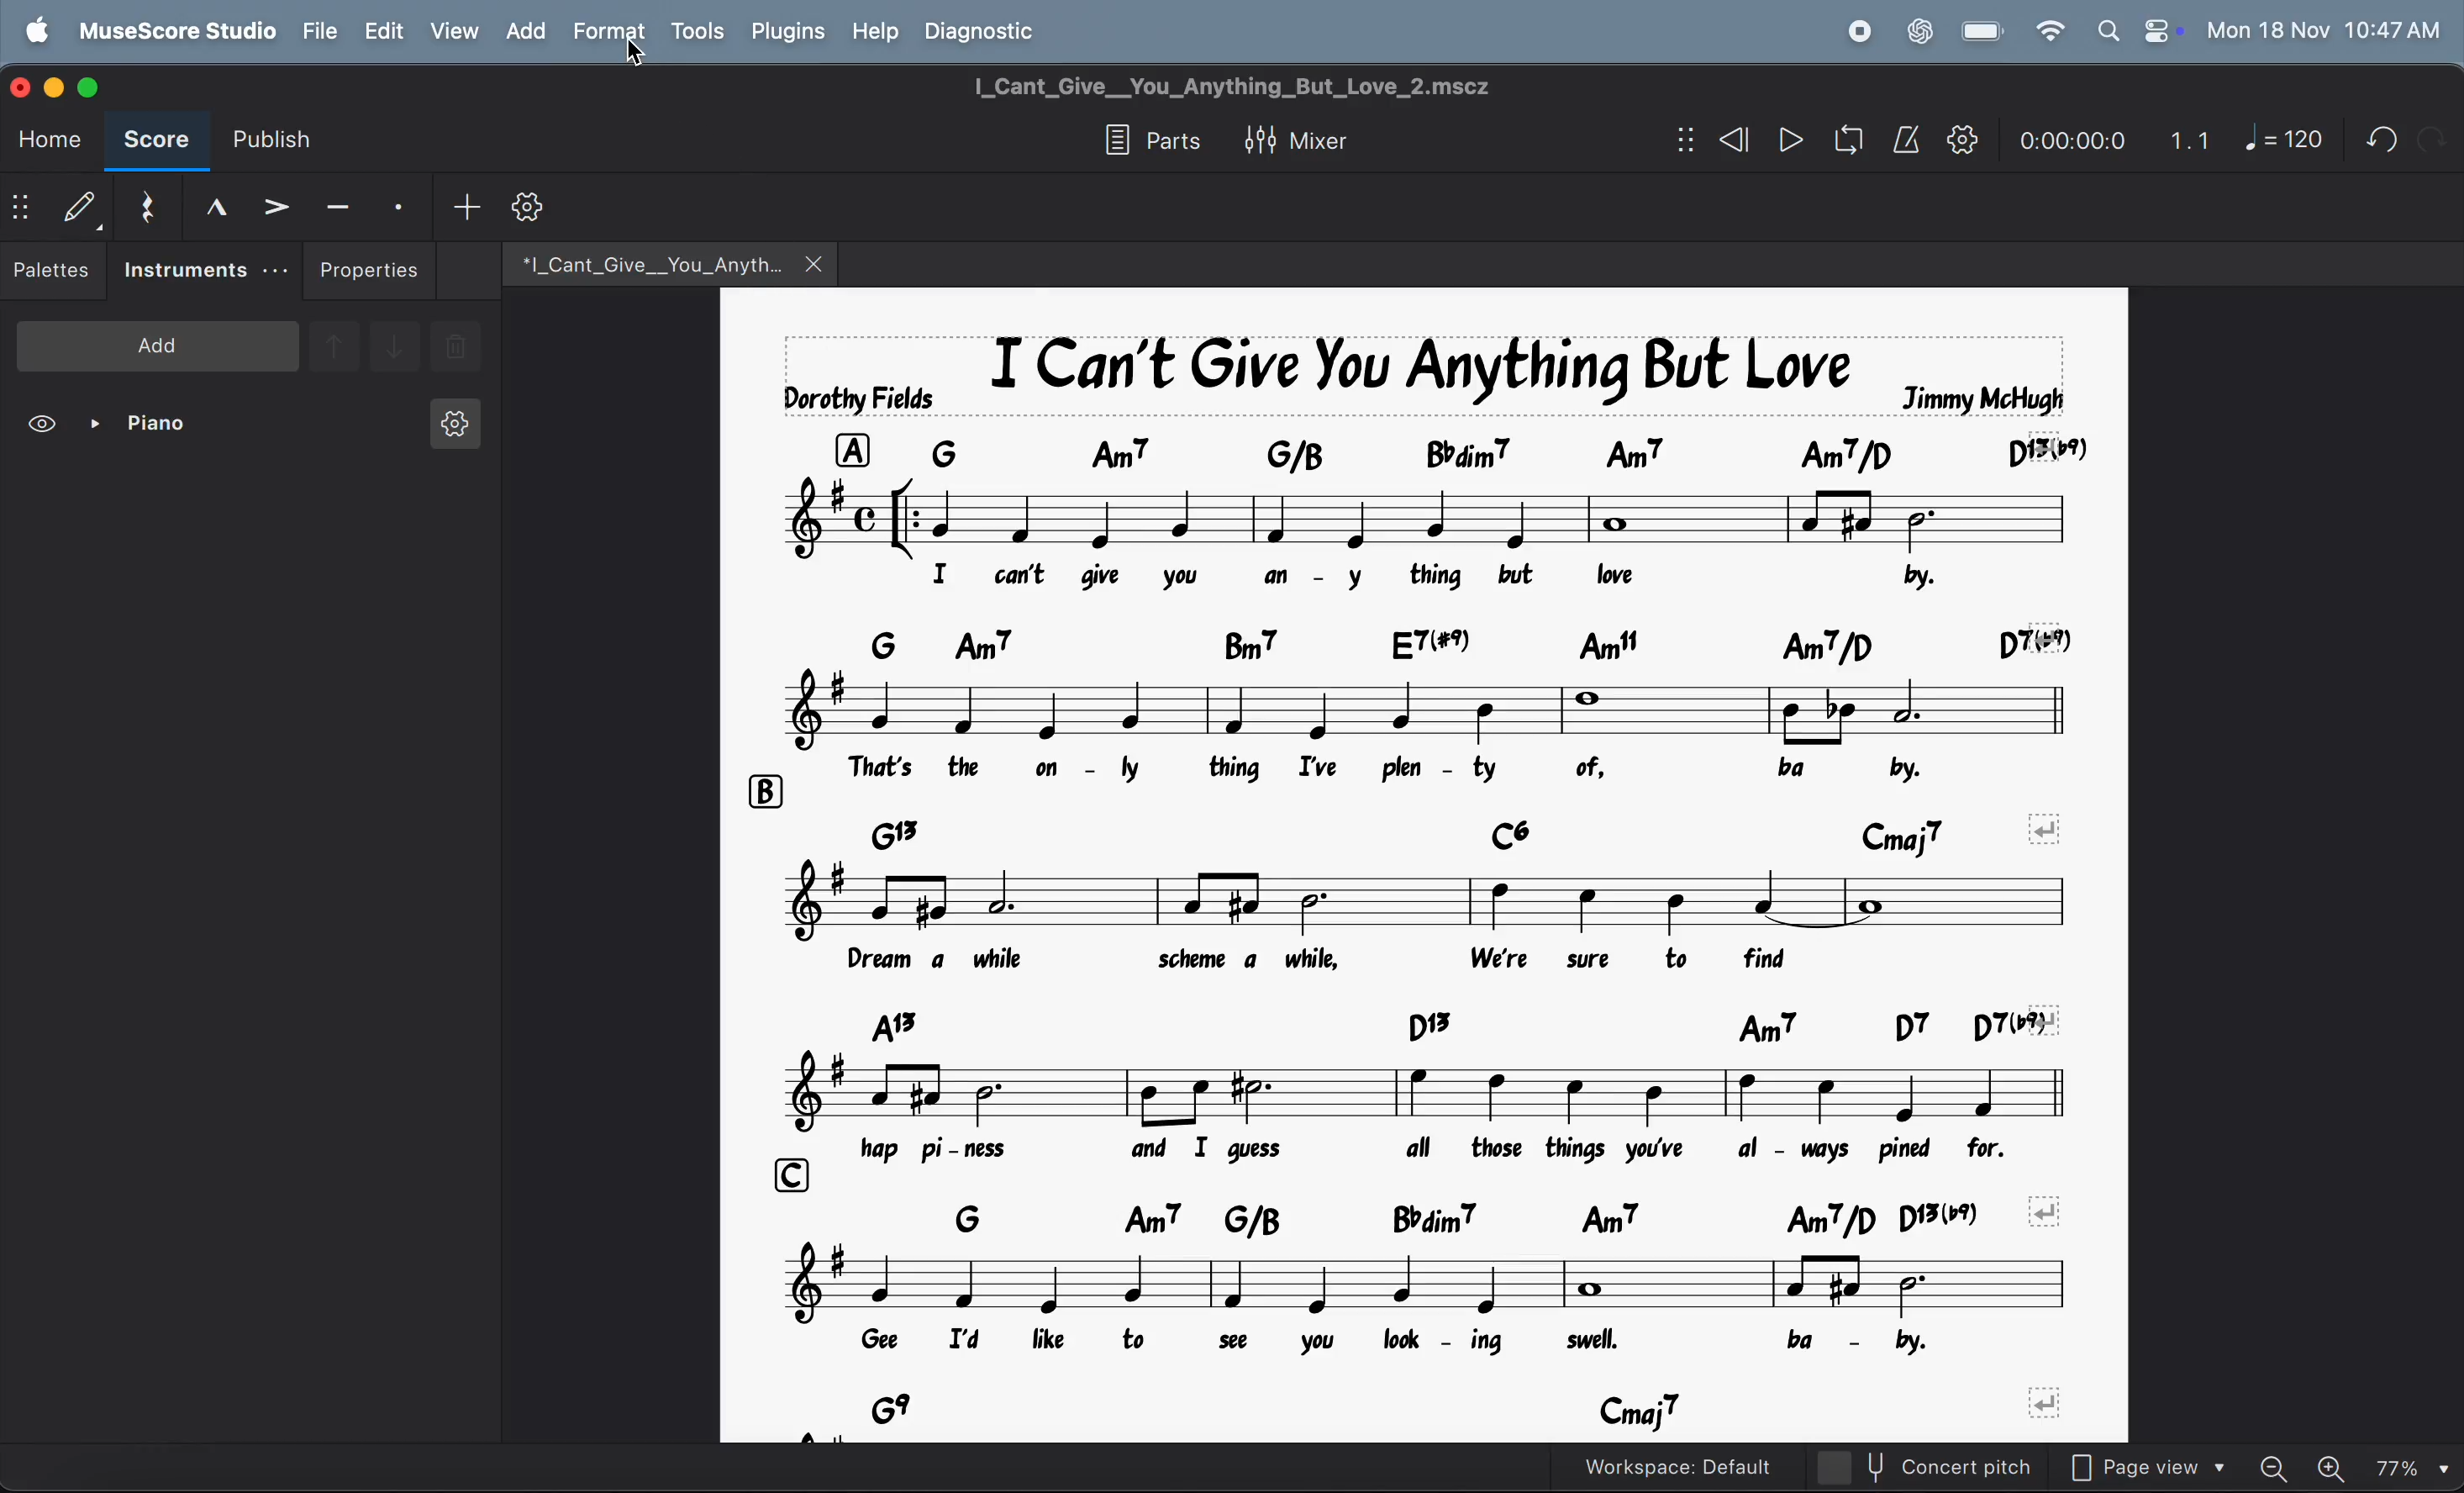 Image resolution: width=2464 pixels, height=1493 pixels. What do you see at coordinates (1390, 1346) in the screenshot?
I see `lyrics` at bounding box center [1390, 1346].